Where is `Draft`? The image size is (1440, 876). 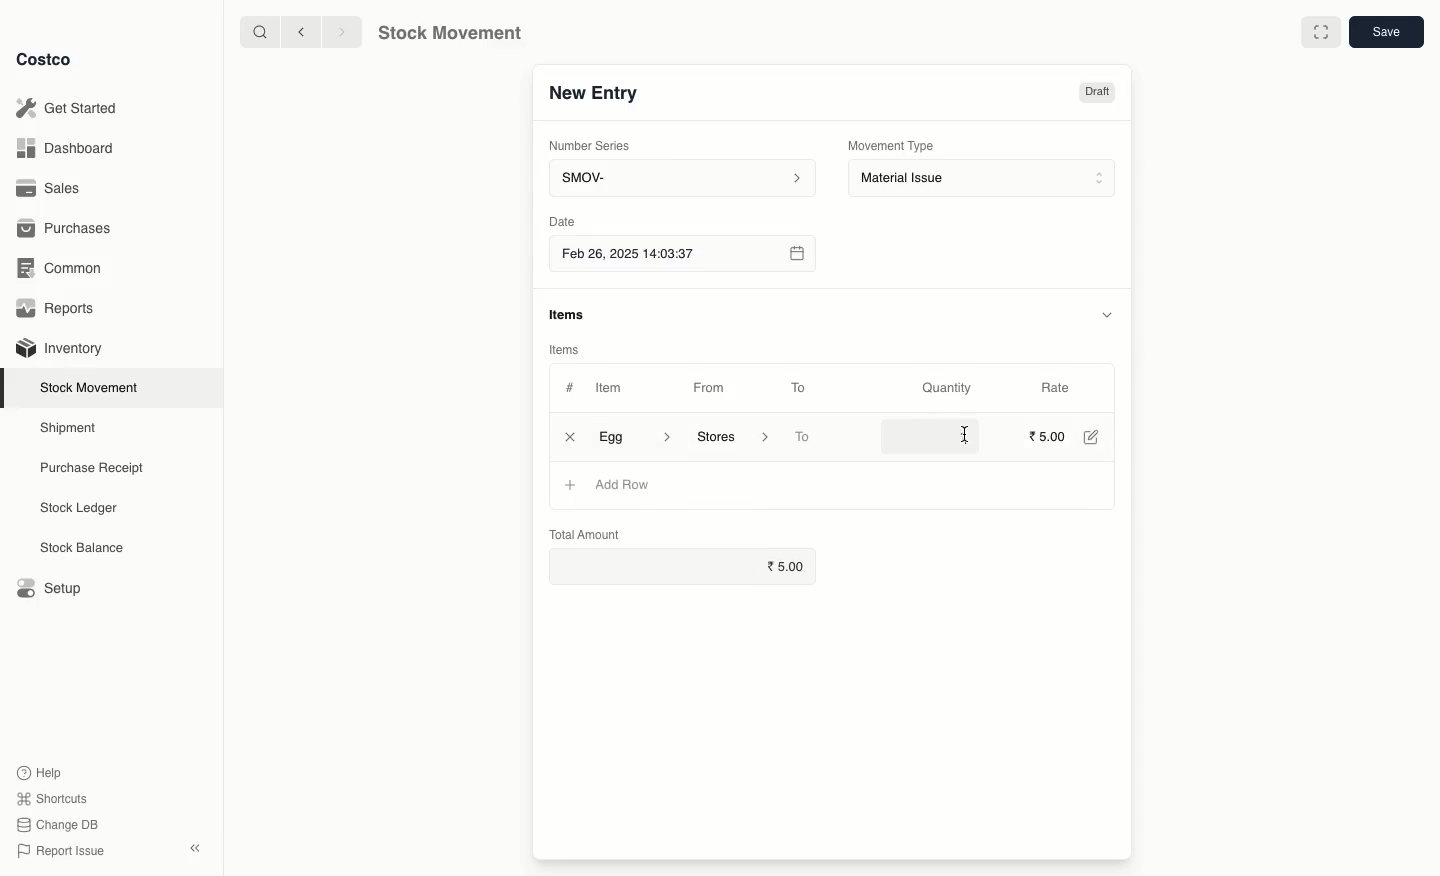
Draft is located at coordinates (1096, 94).